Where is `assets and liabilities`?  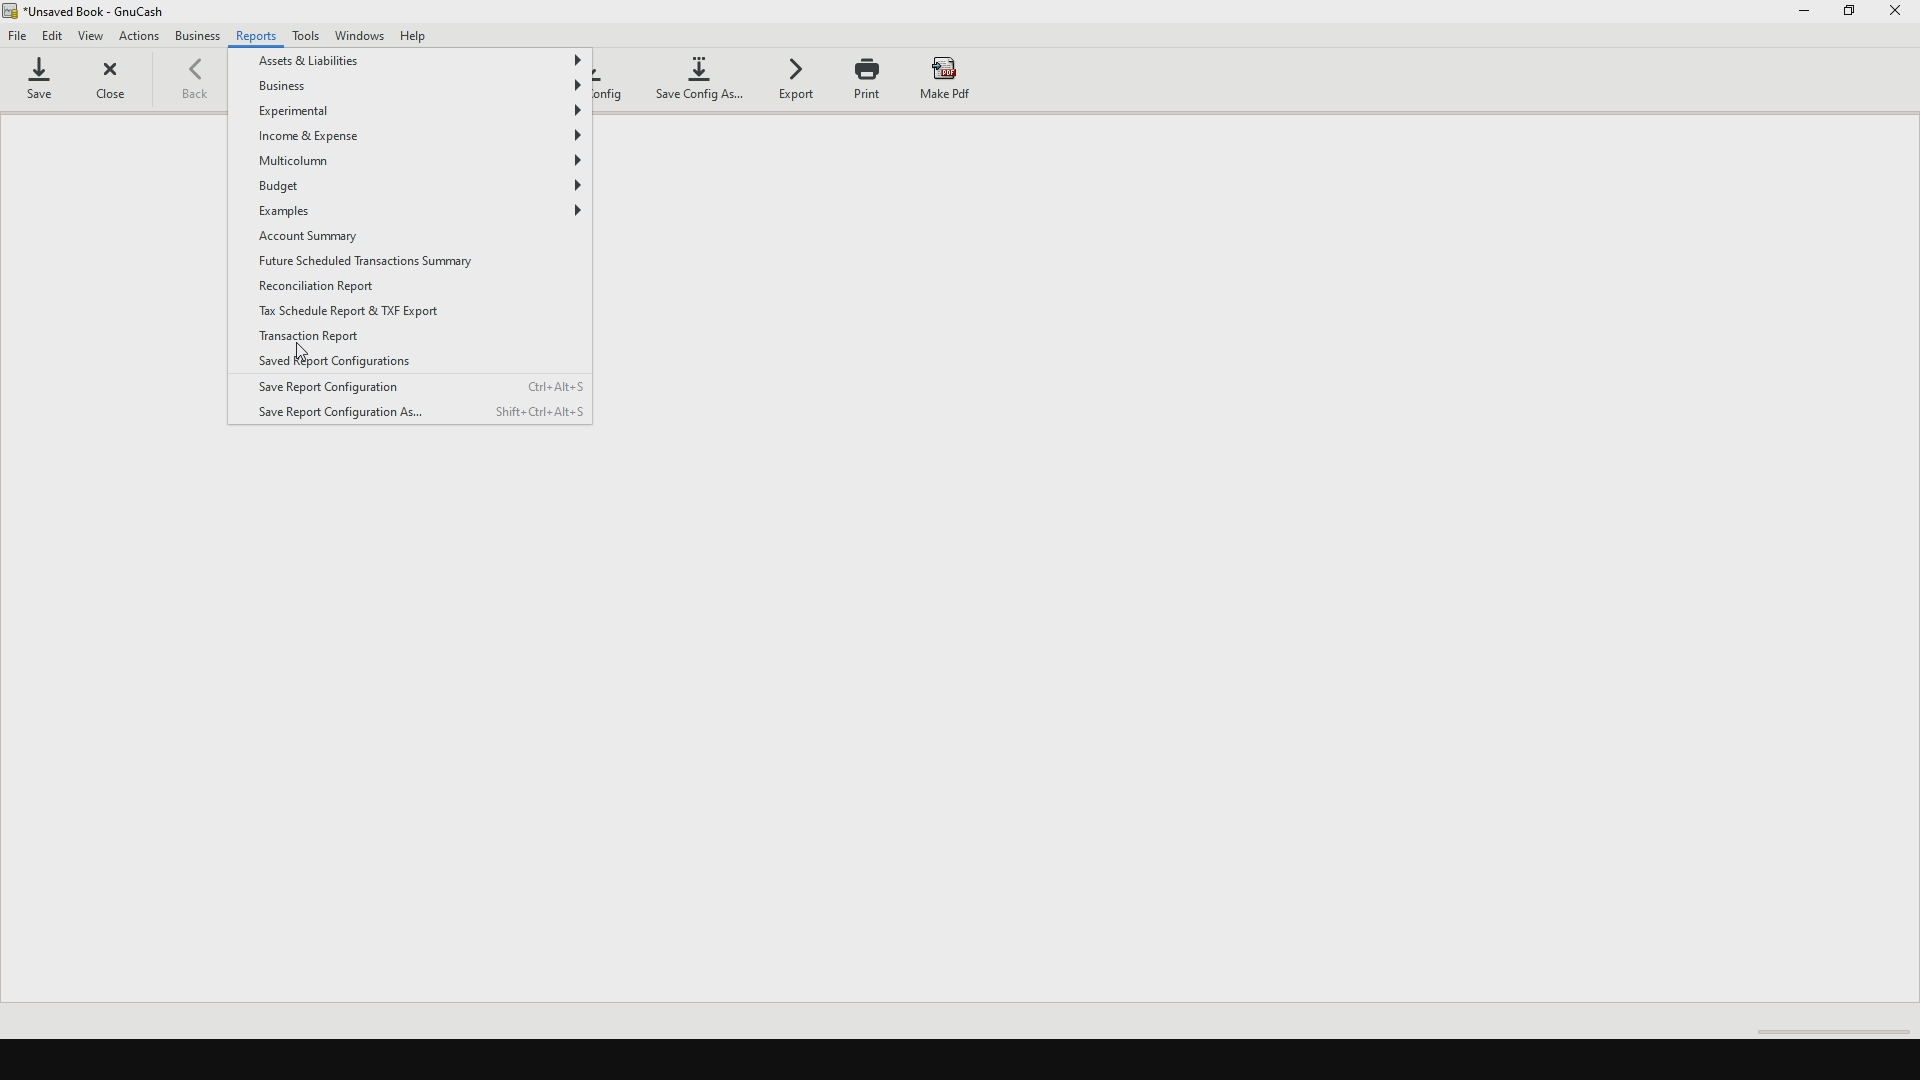
assets and liabilities is located at coordinates (418, 59).